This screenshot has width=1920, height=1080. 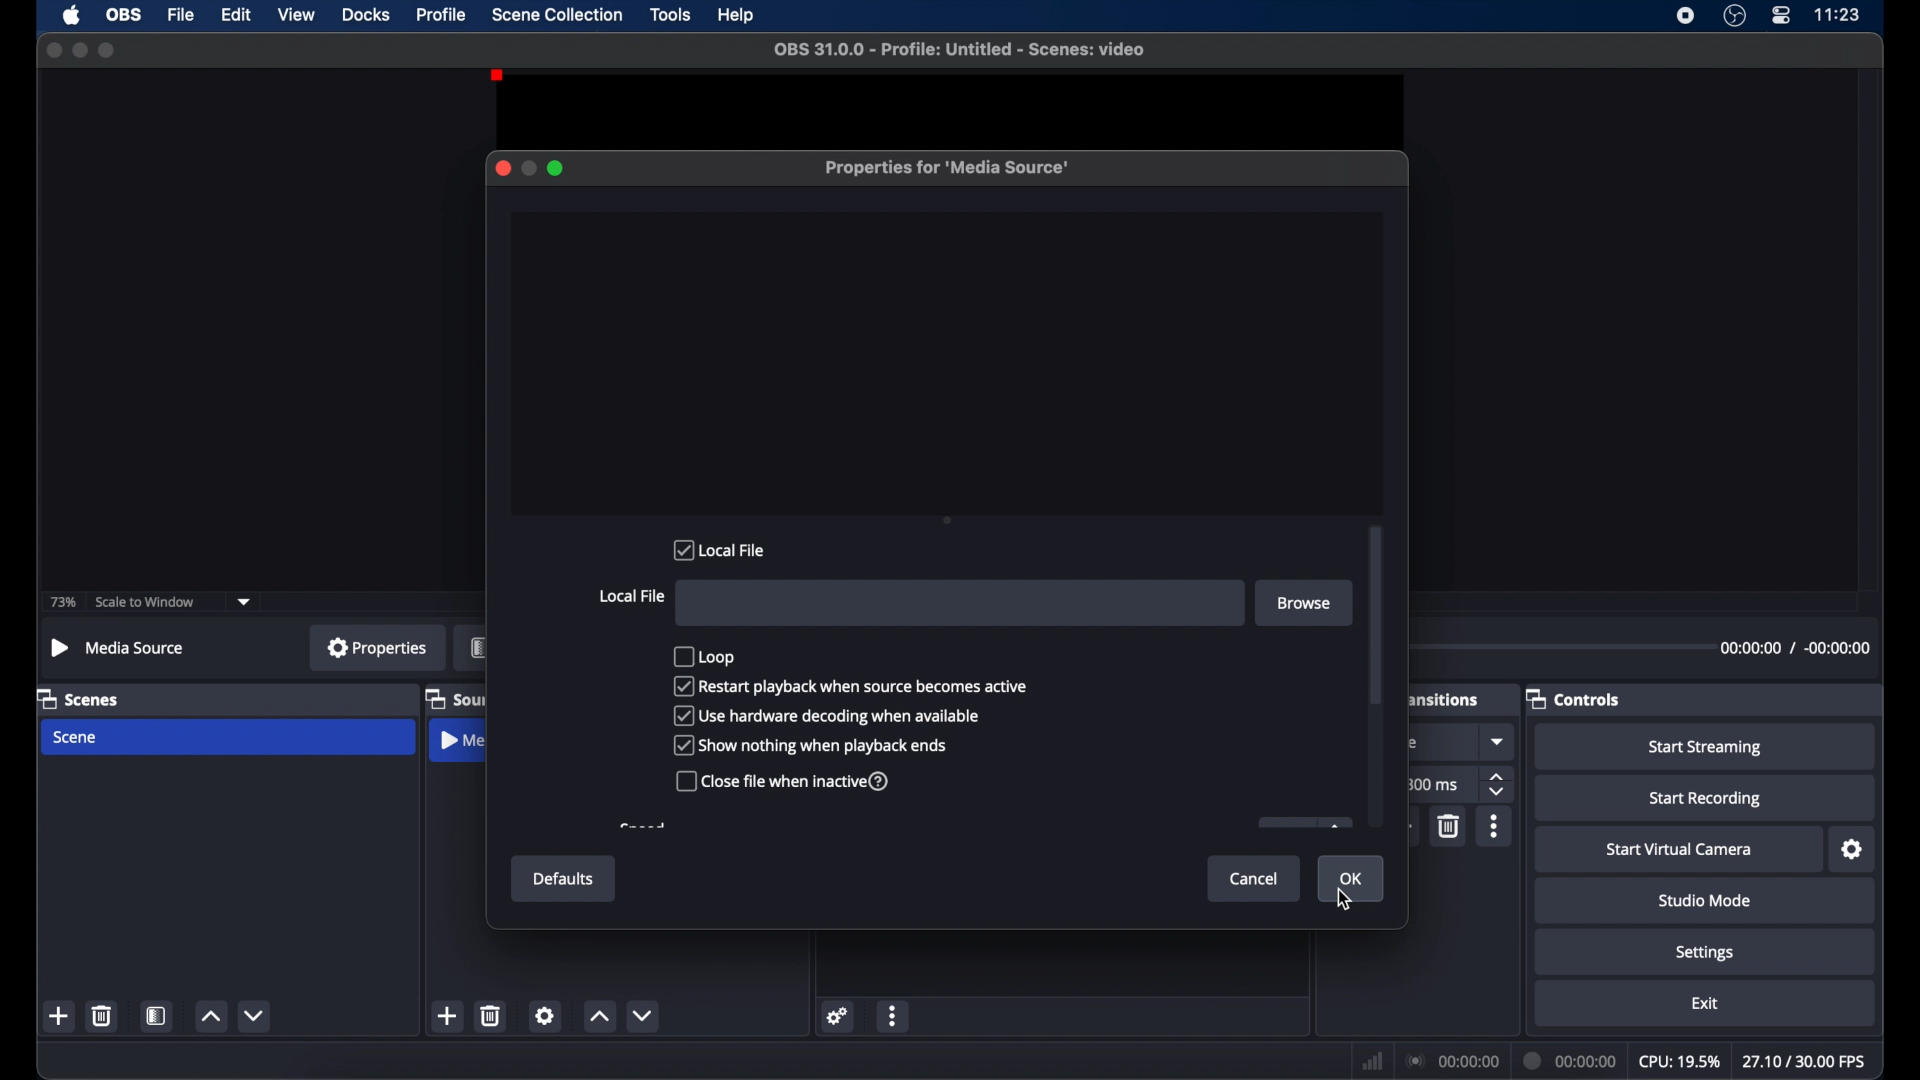 What do you see at coordinates (556, 168) in the screenshot?
I see `maximize` at bounding box center [556, 168].